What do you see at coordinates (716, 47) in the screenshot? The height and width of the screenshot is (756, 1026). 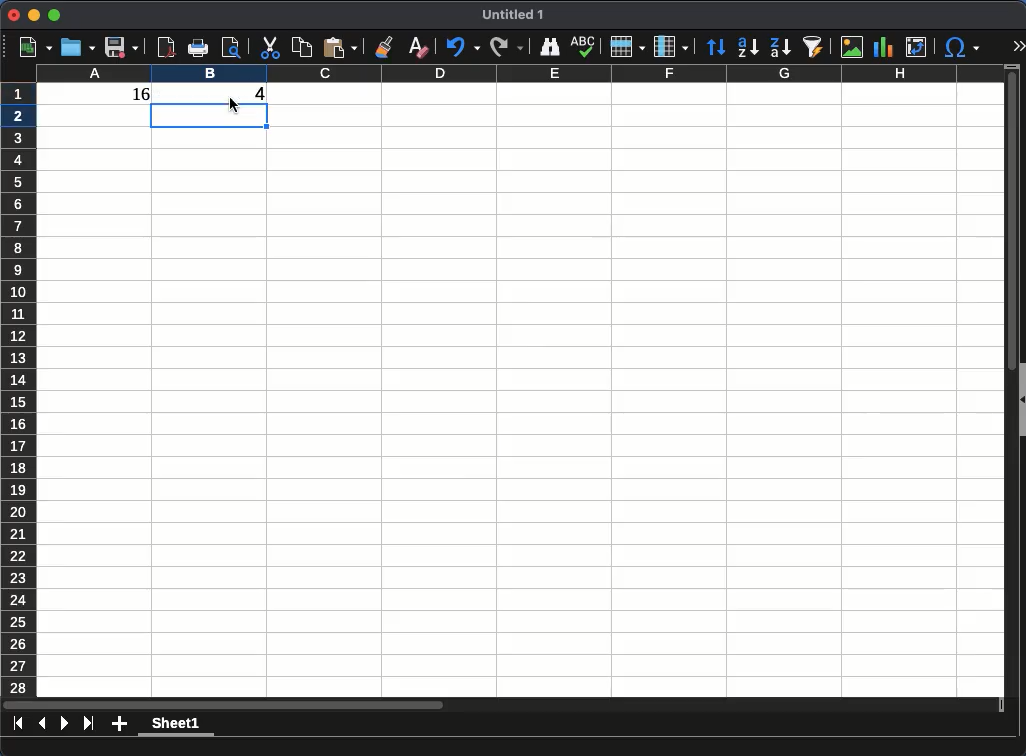 I see `sort` at bounding box center [716, 47].